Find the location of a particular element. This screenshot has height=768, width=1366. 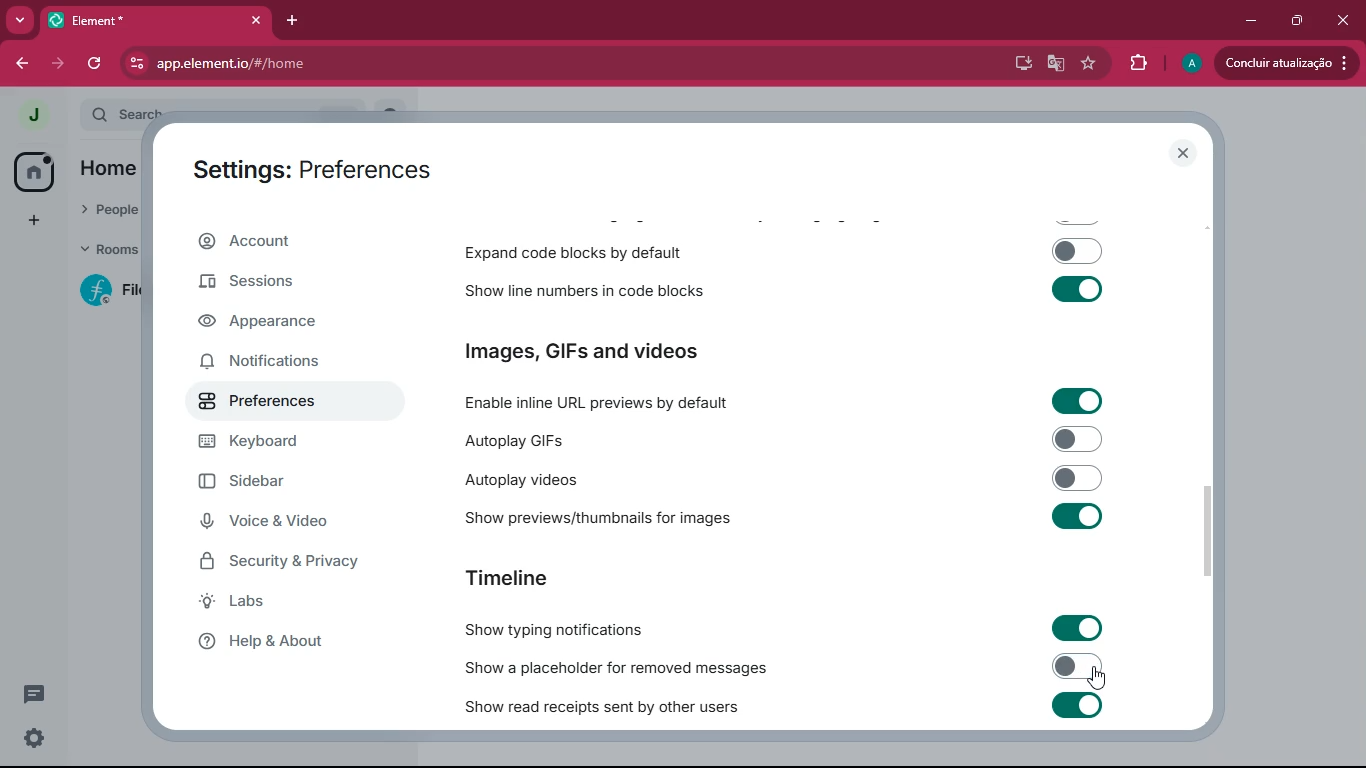

toggle on/off is located at coordinates (1079, 478).